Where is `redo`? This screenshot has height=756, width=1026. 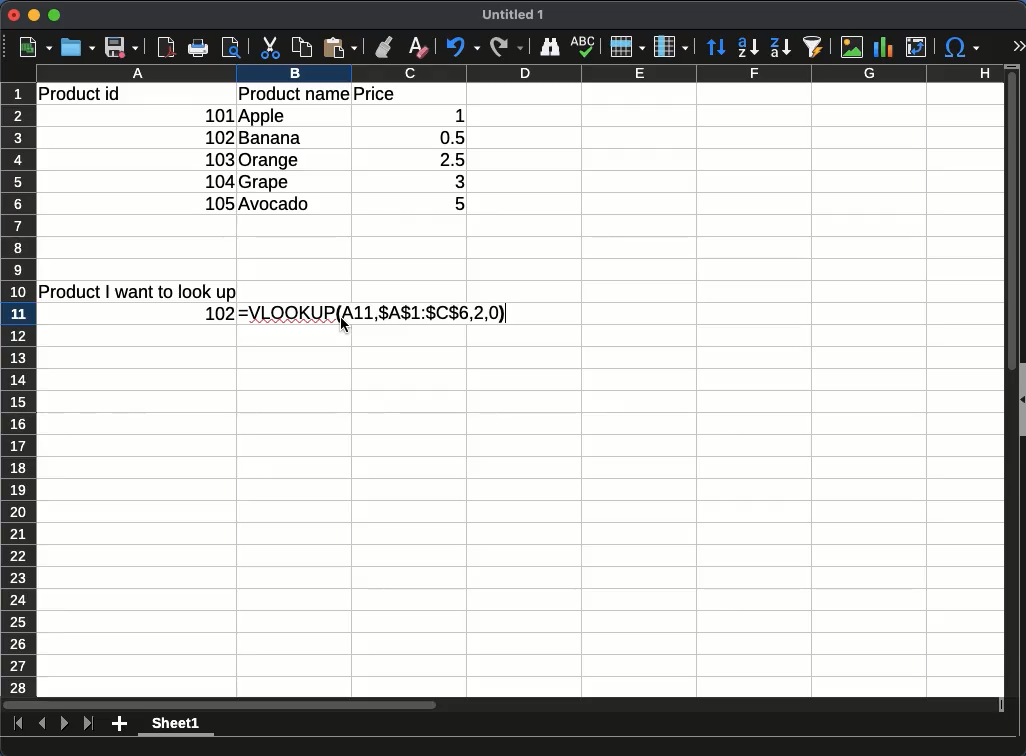 redo is located at coordinates (507, 47).